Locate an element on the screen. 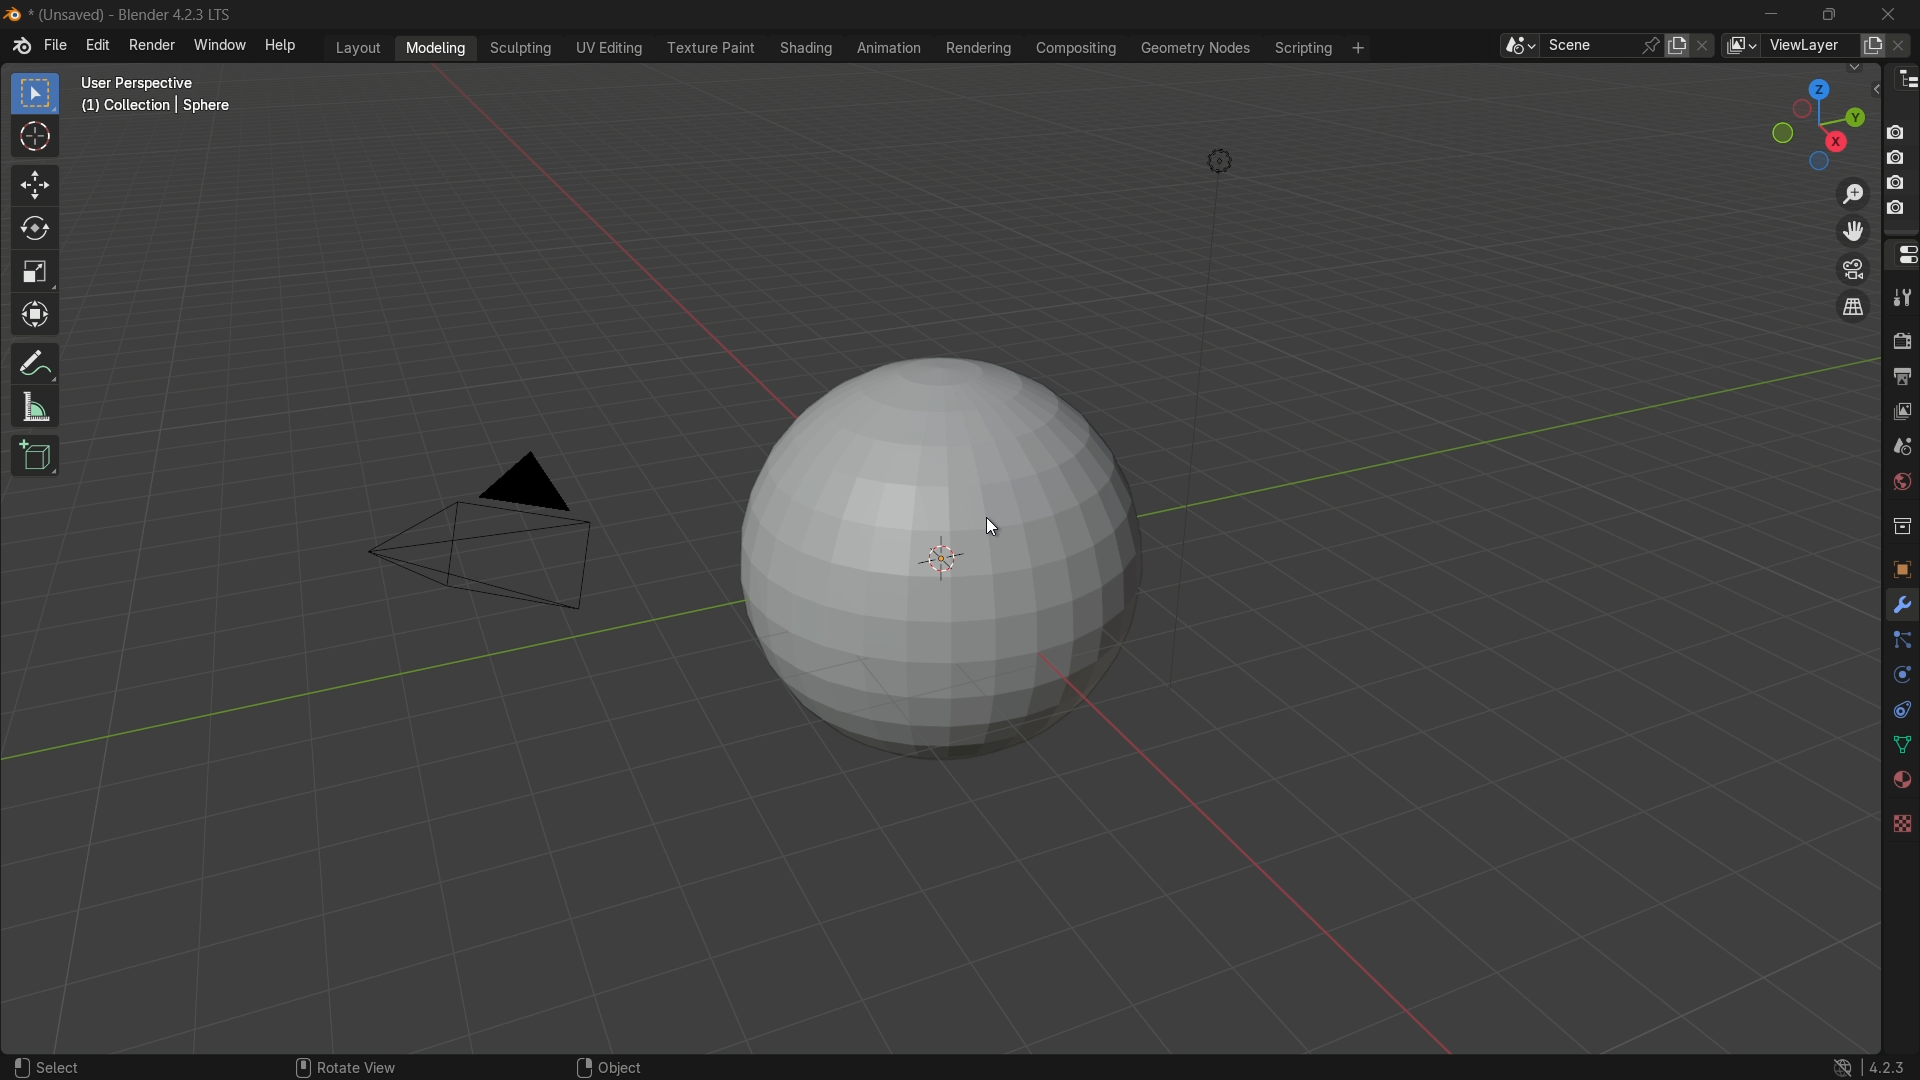 The width and height of the screenshot is (1920, 1080). (unsaved) blender 4.2.3 LTS is located at coordinates (117, 16).